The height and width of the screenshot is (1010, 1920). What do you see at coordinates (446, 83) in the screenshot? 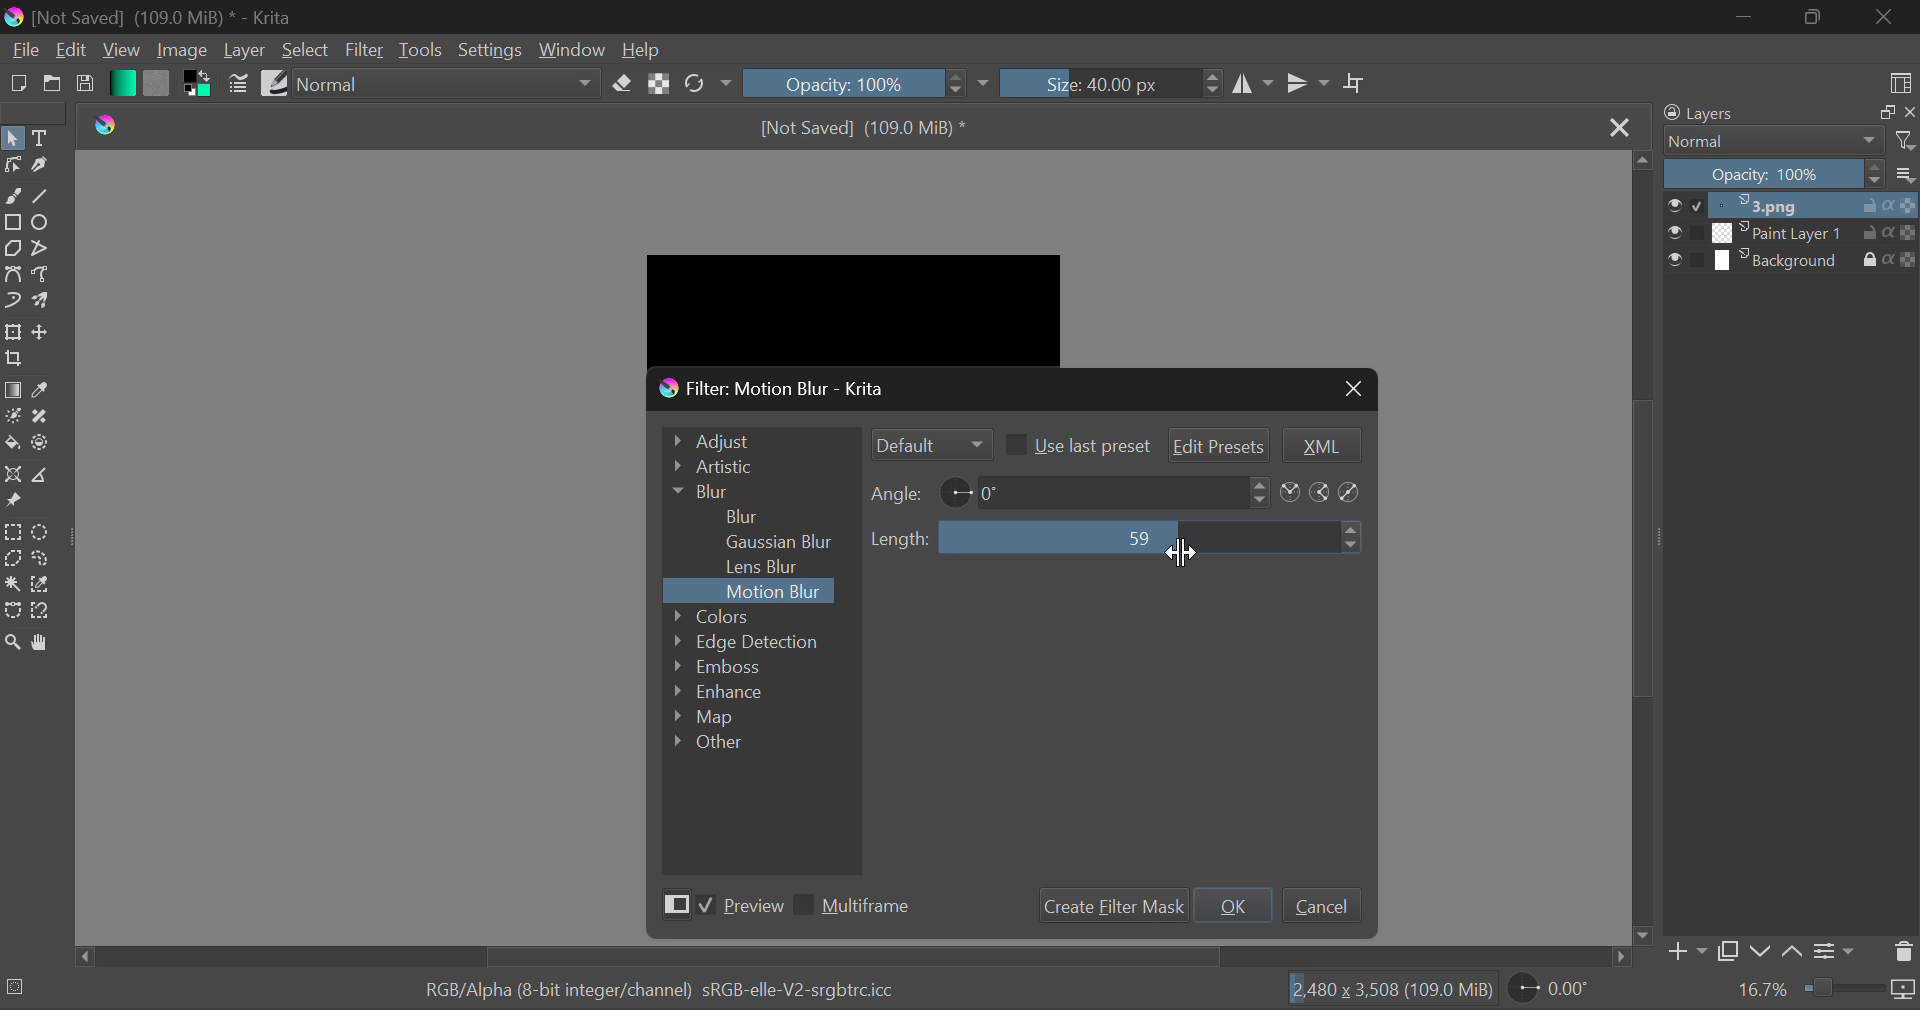
I see `normal` at bounding box center [446, 83].